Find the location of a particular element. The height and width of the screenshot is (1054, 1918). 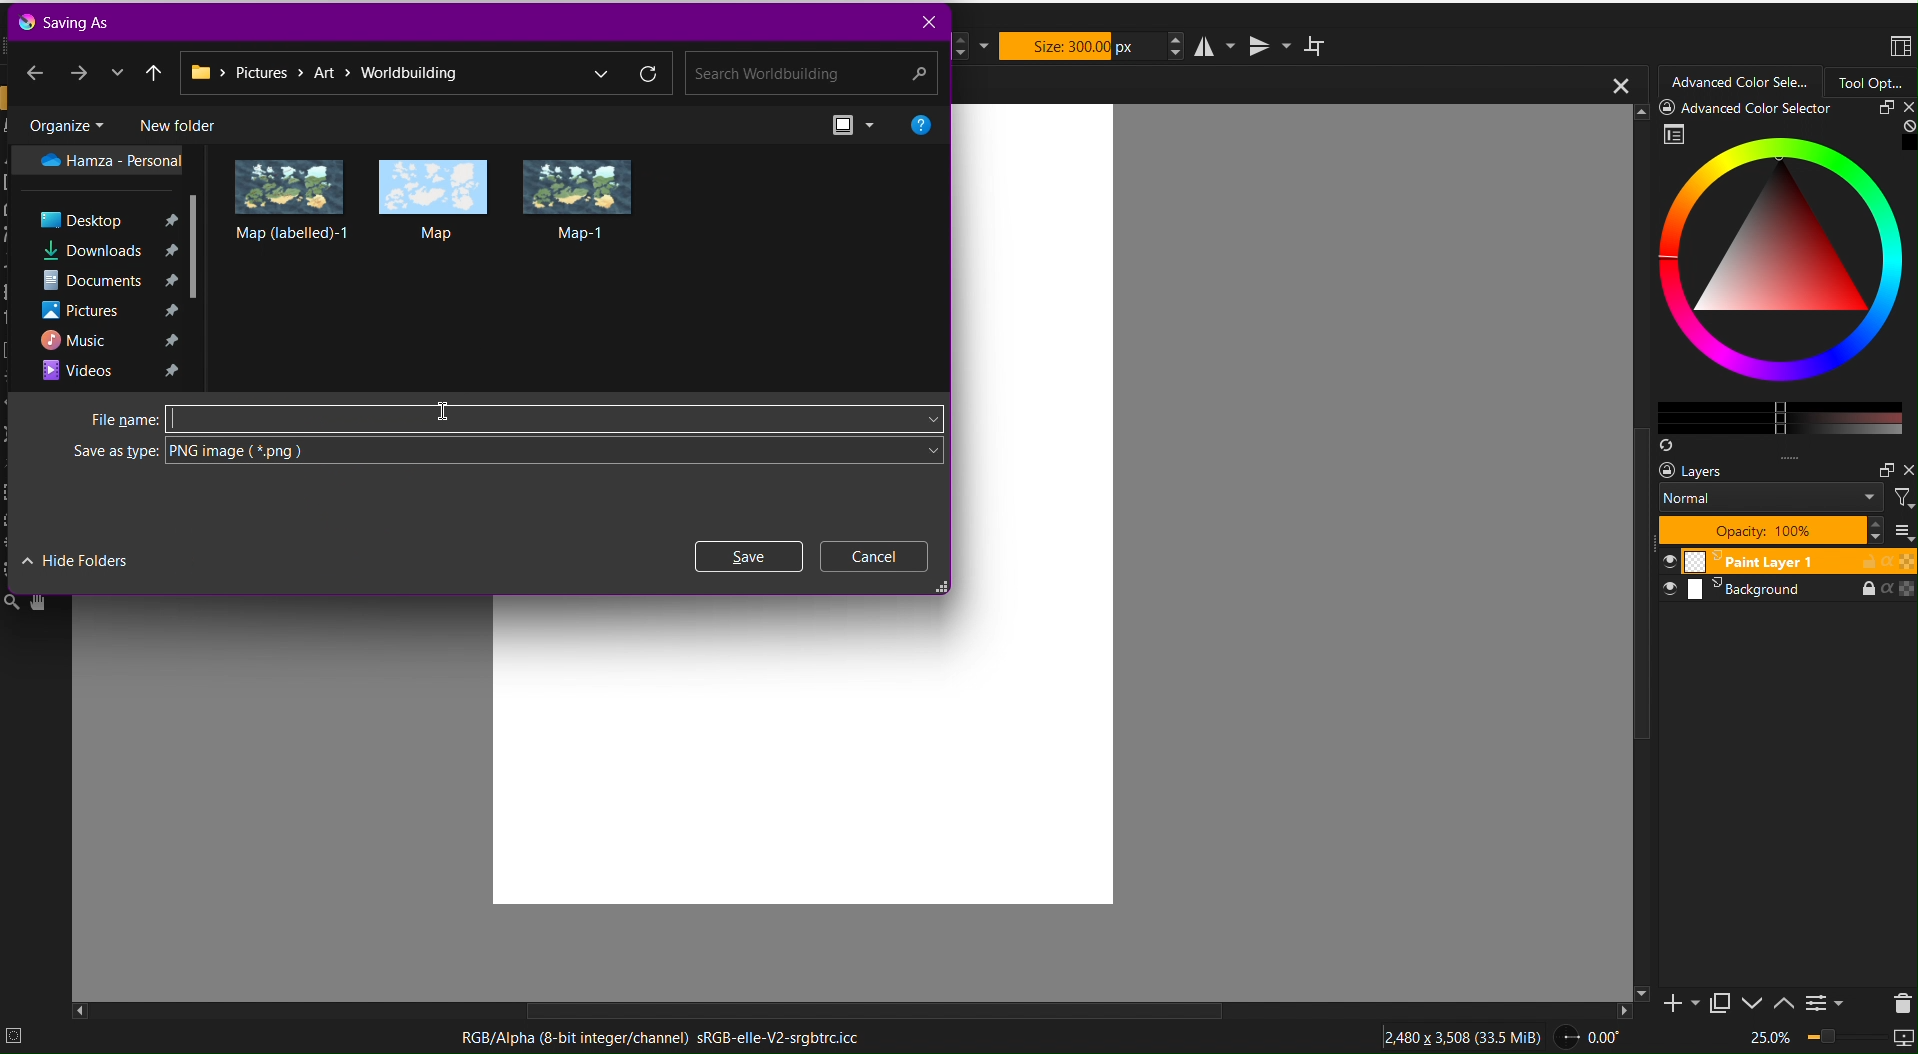

Up is located at coordinates (155, 71).